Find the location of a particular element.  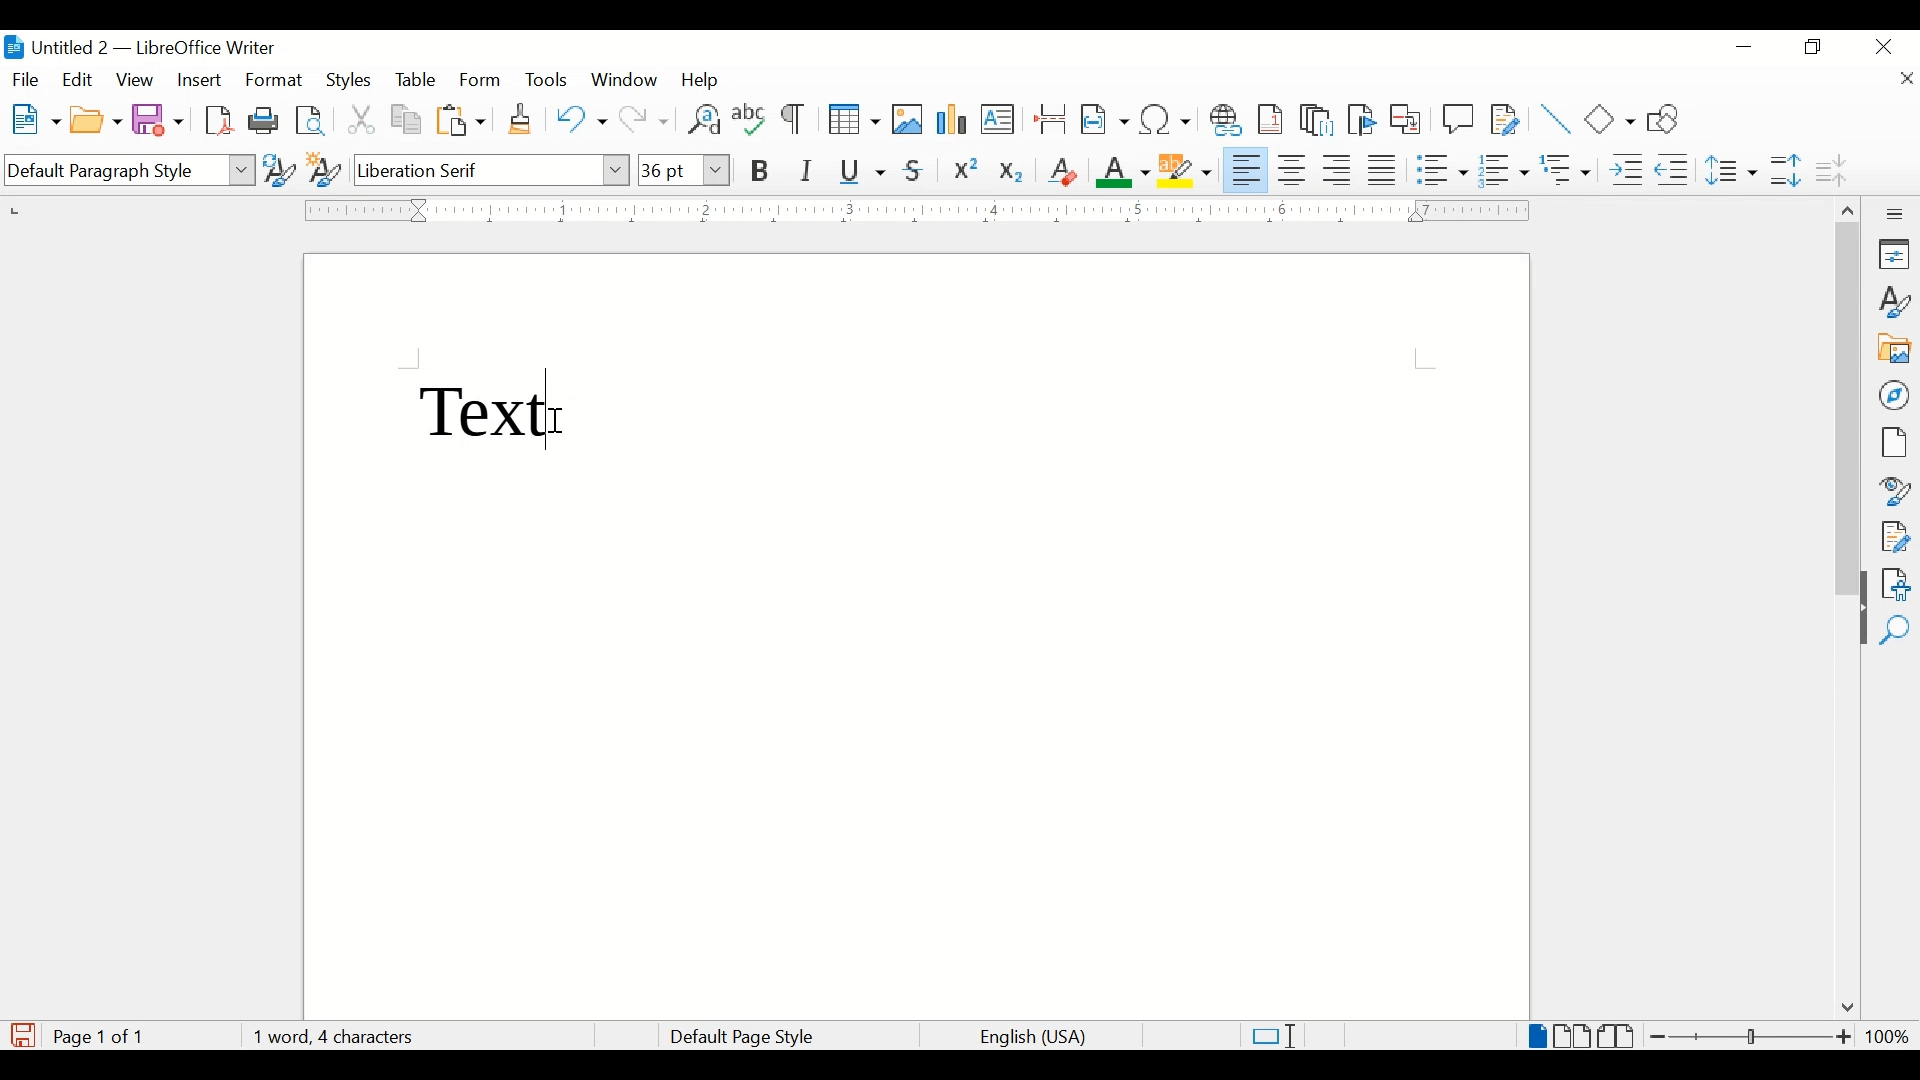

toggle ordered list is located at coordinates (1503, 169).